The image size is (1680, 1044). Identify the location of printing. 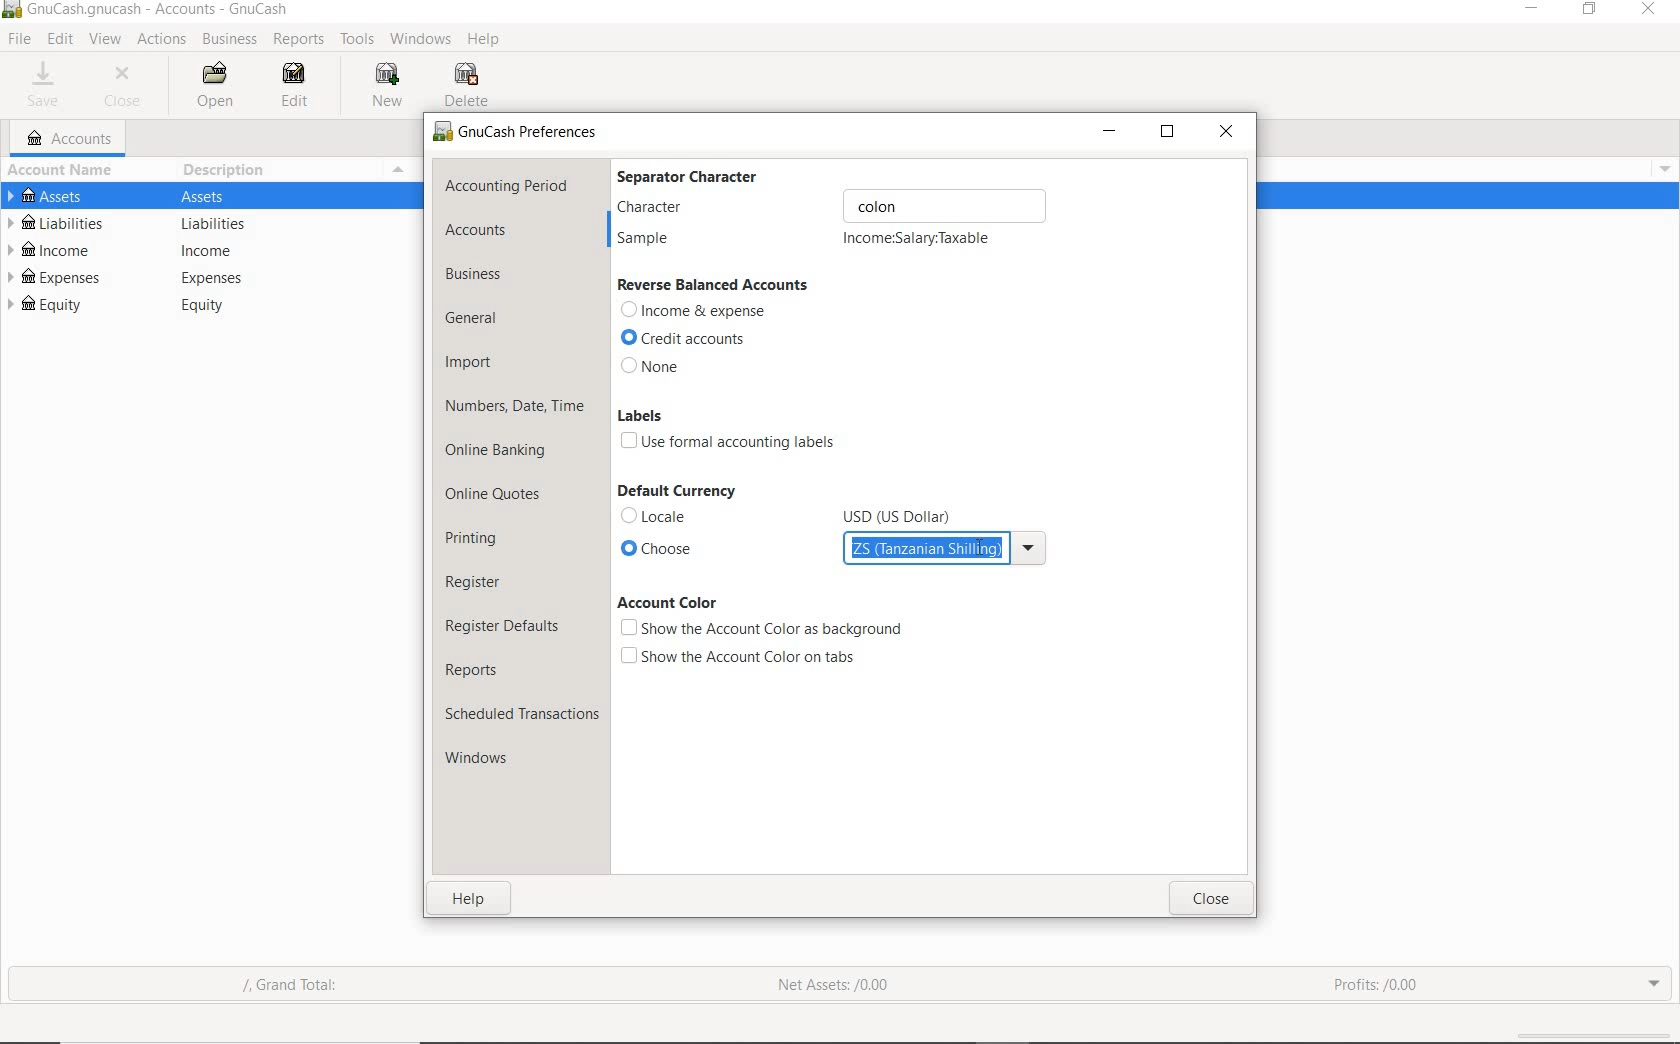
(474, 537).